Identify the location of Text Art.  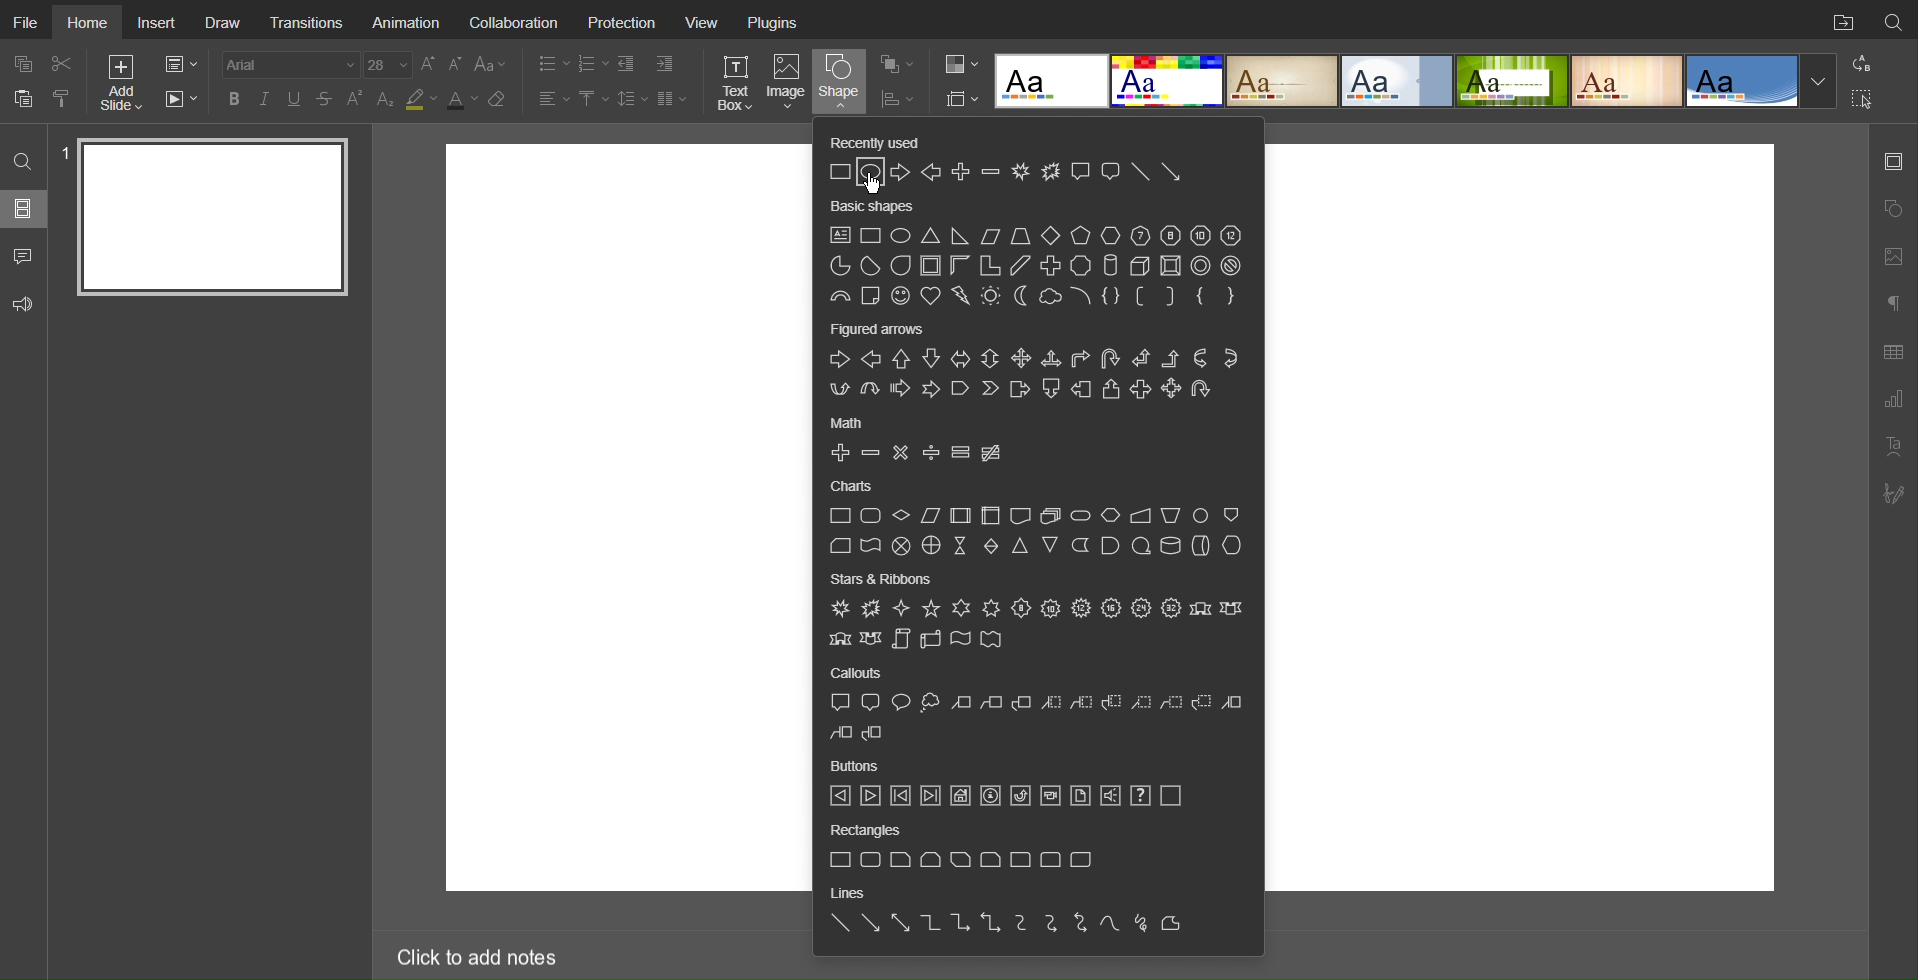
(1893, 446).